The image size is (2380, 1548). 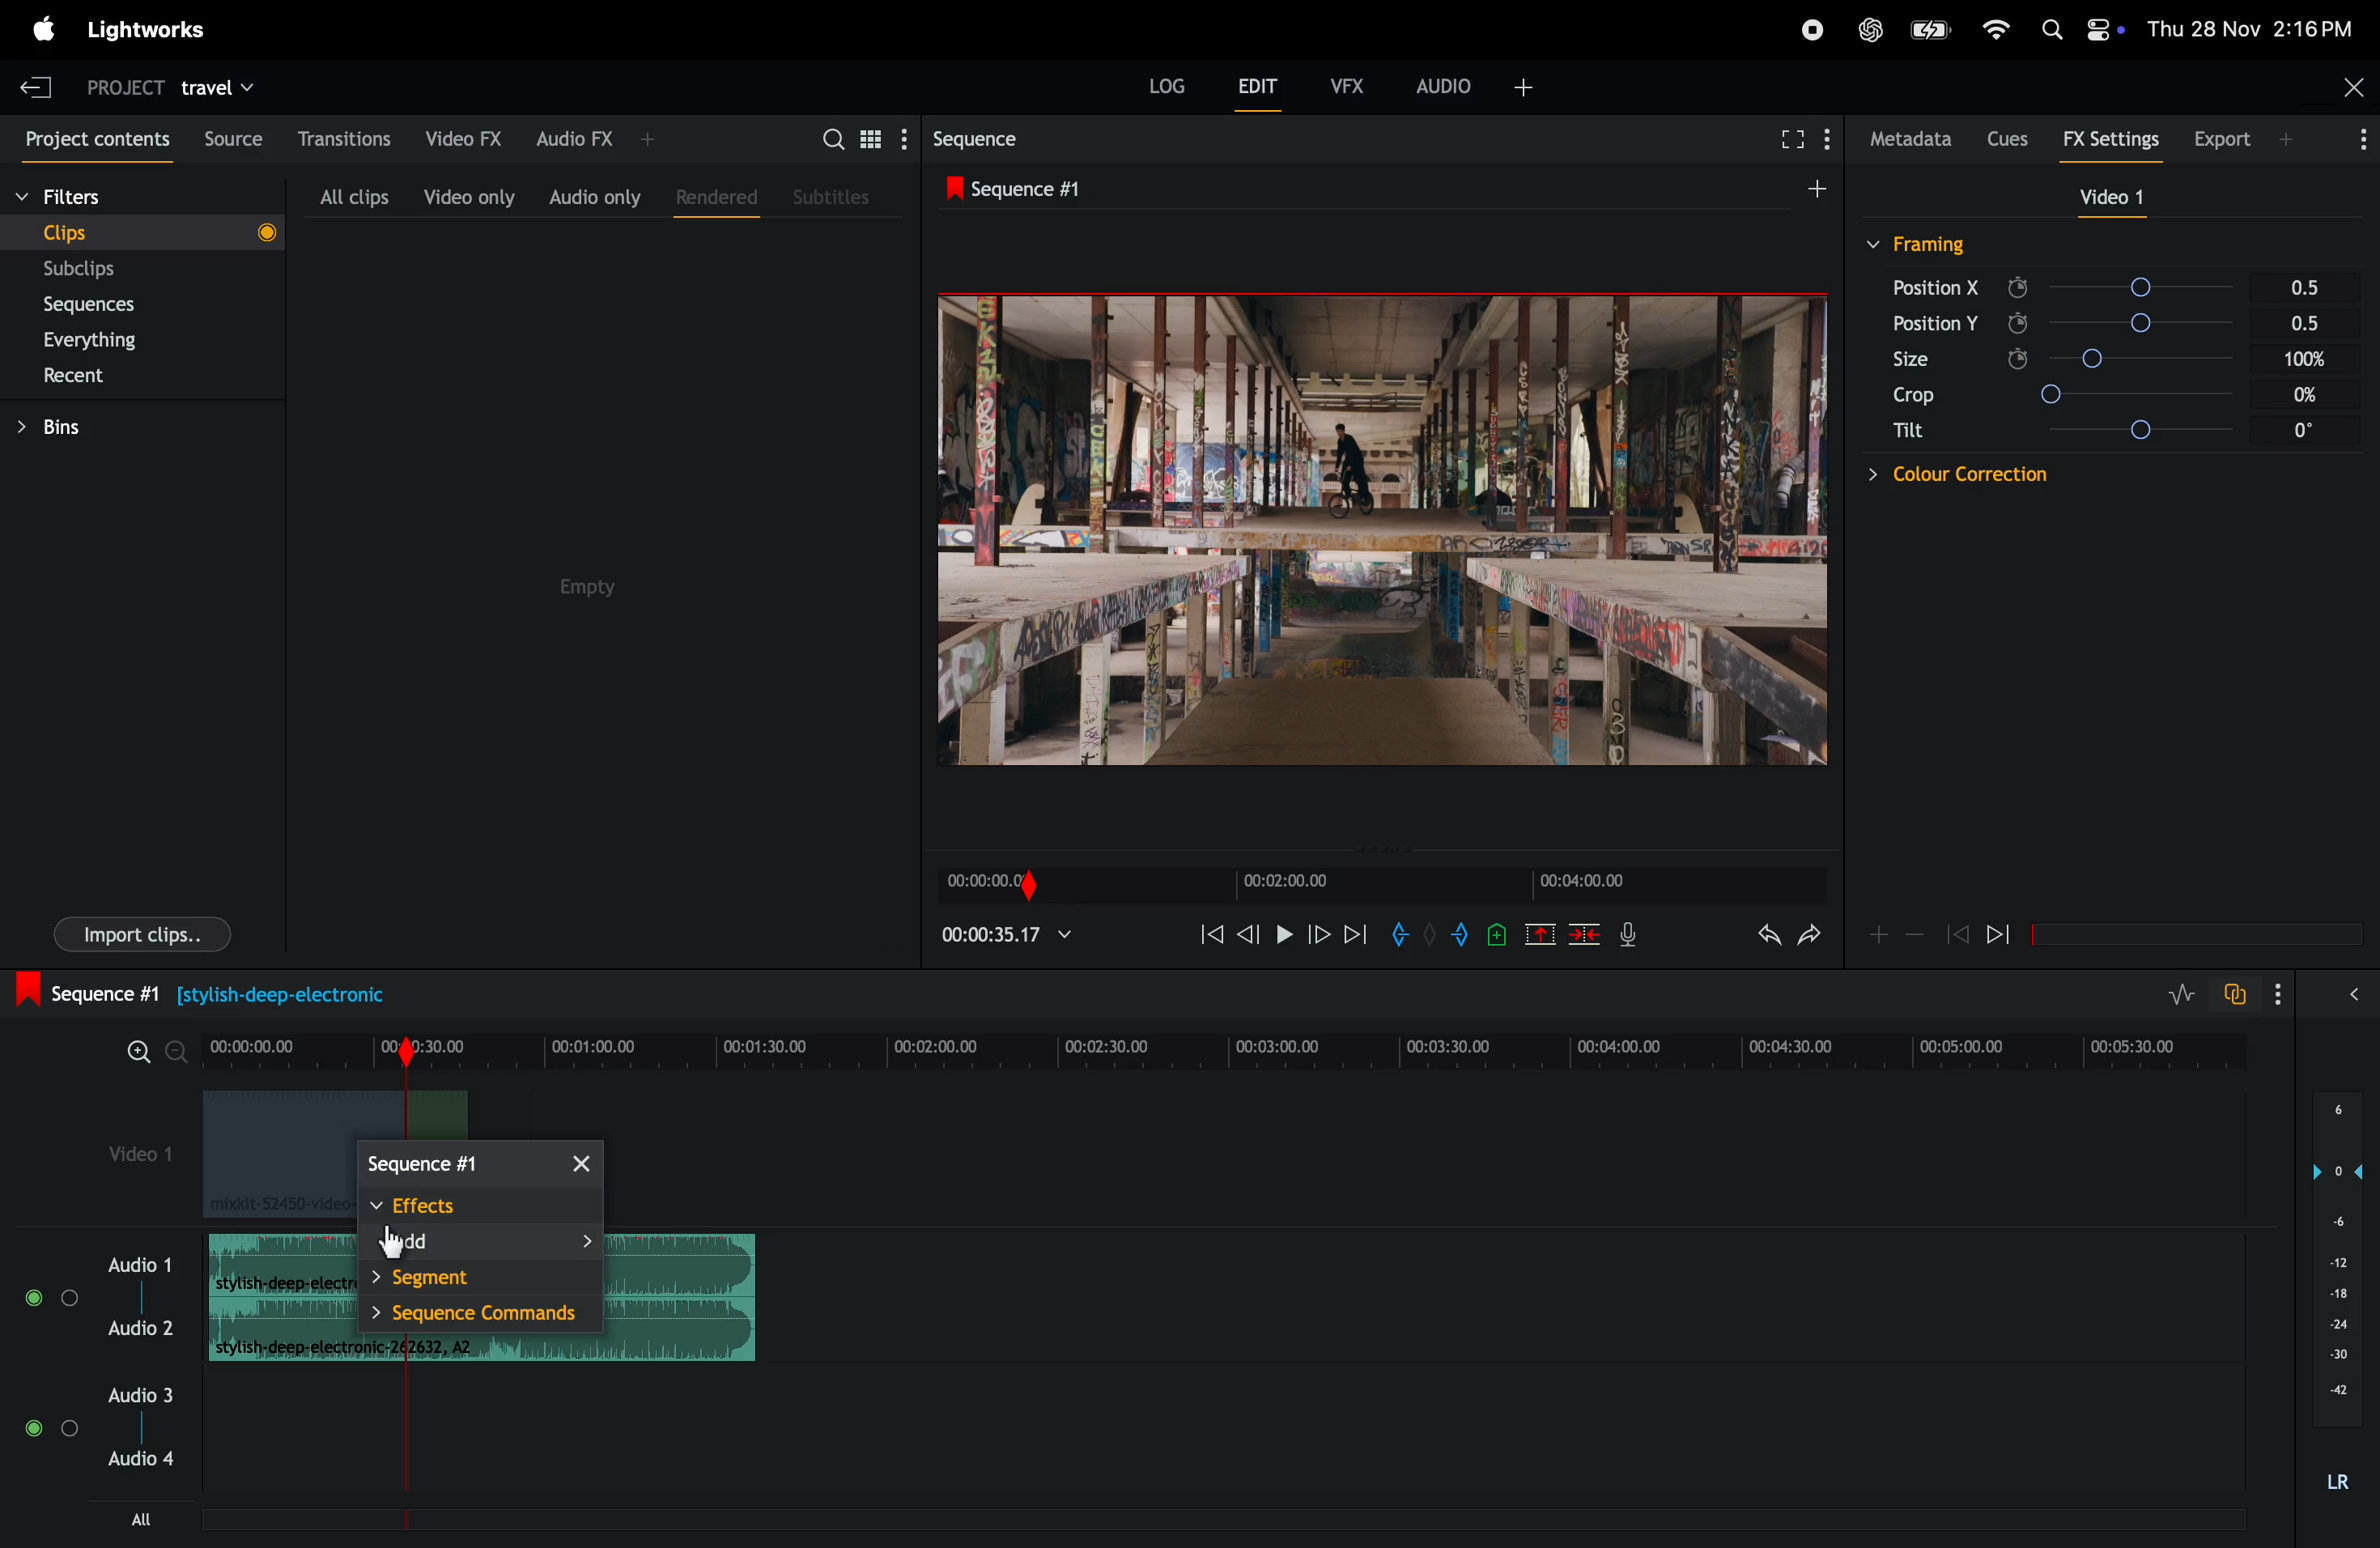 What do you see at coordinates (1348, 83) in the screenshot?
I see `vfx` at bounding box center [1348, 83].